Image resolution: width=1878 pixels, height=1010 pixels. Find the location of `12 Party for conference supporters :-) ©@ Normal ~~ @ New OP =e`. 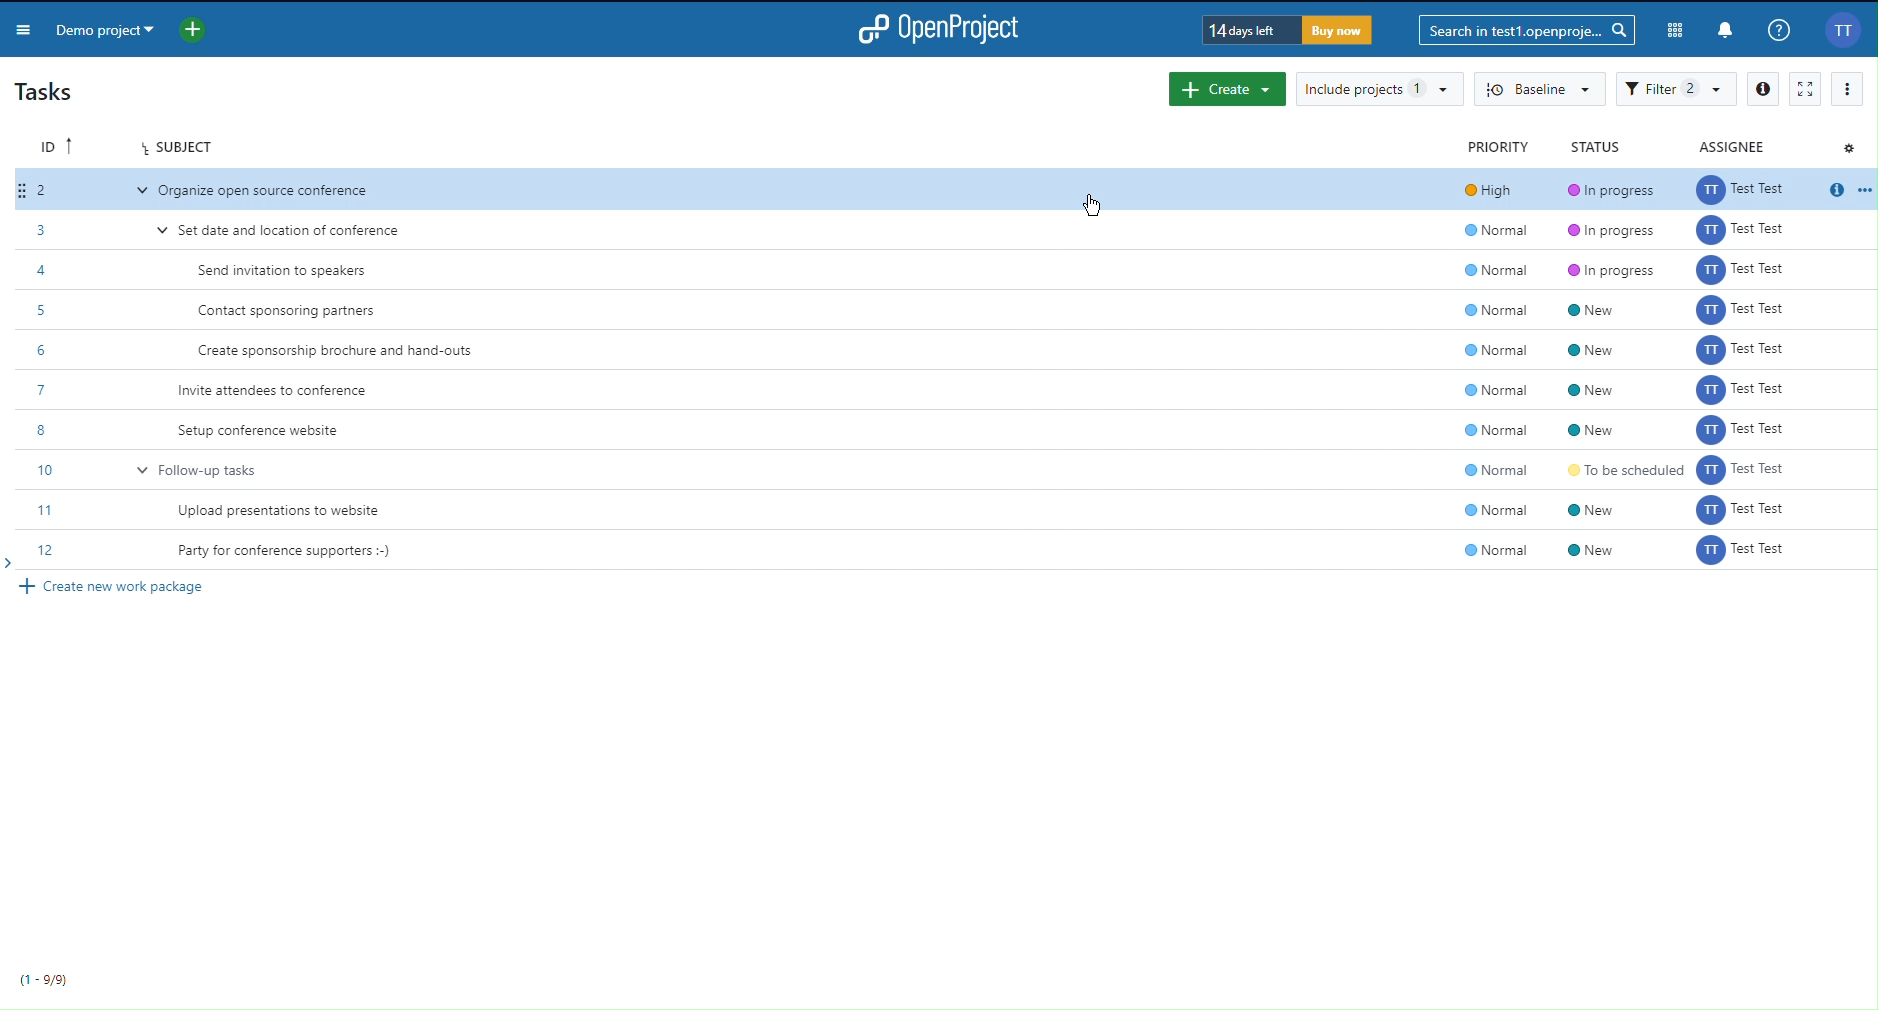

12 Party for conference supporters :-) ©@ Normal ~~ @ New OP =e is located at coordinates (939, 552).